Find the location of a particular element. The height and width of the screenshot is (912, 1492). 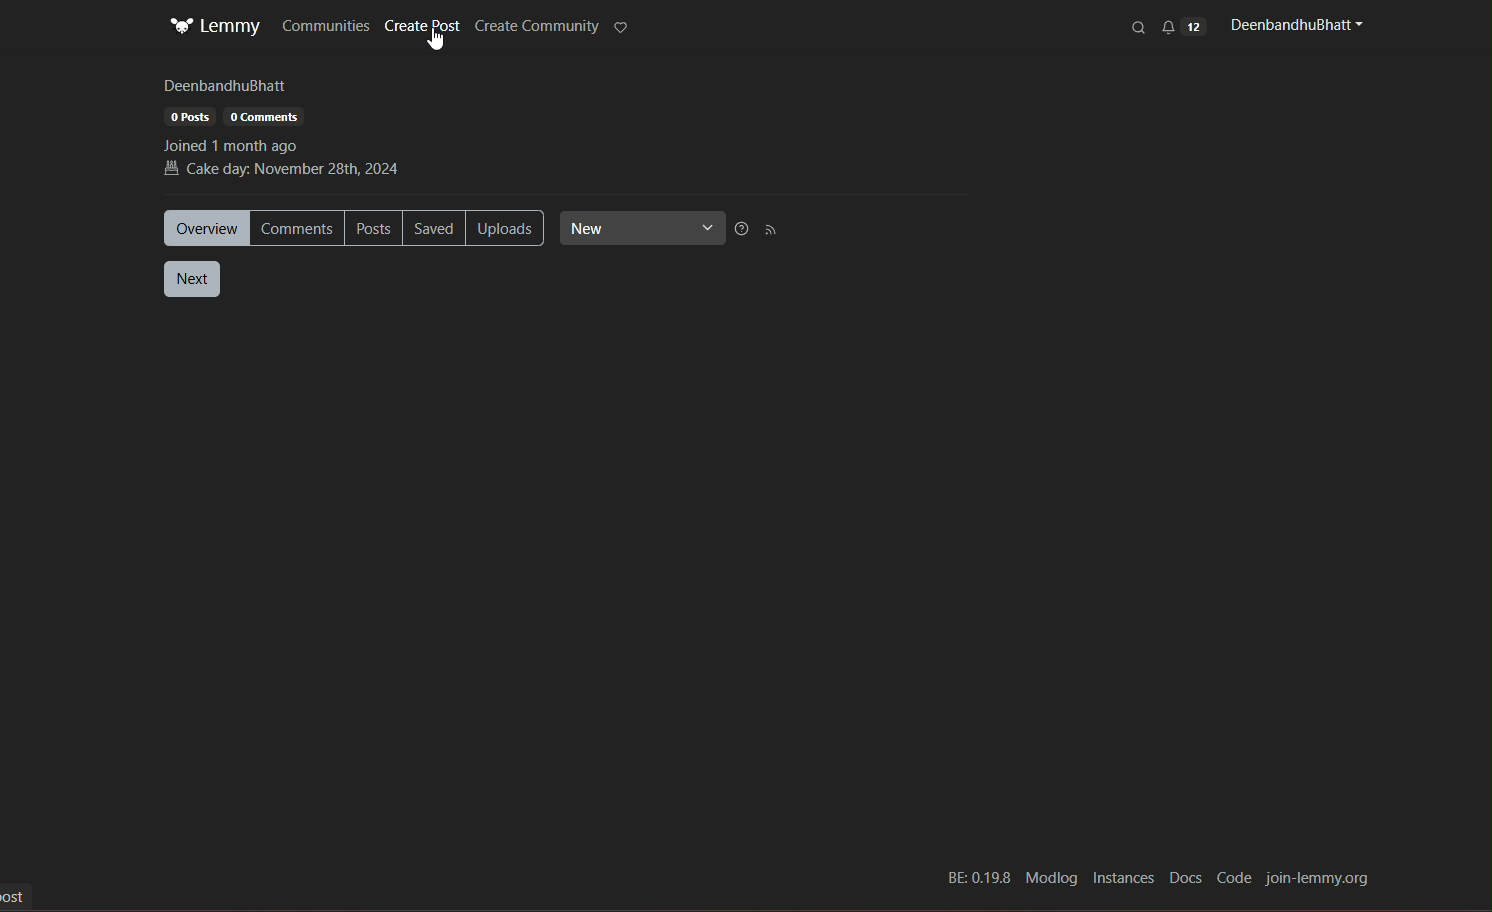

Logo and title is located at coordinates (215, 27).